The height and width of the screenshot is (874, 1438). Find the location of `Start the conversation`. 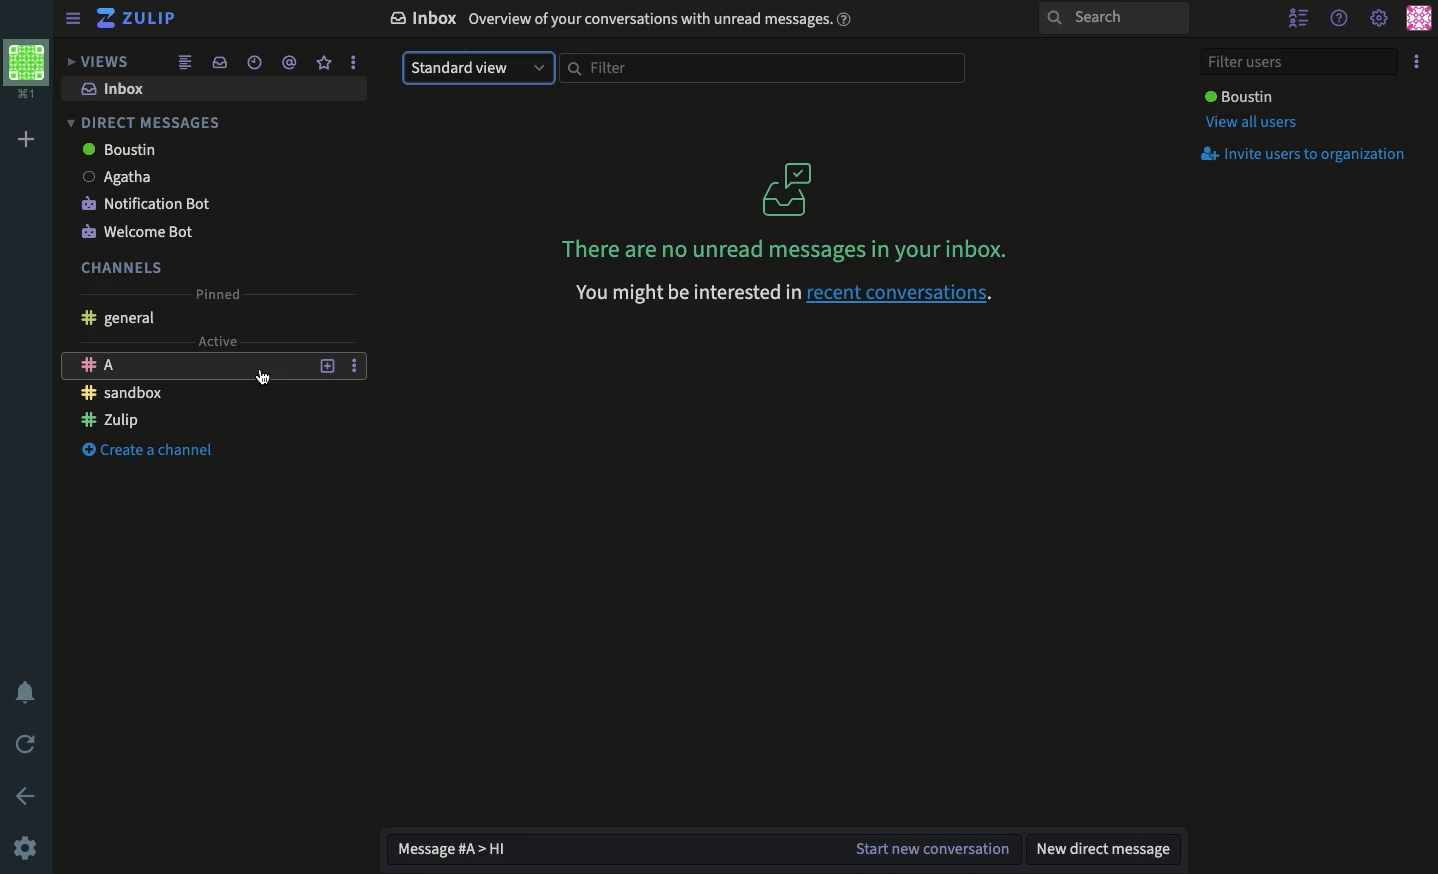

Start the conversation is located at coordinates (929, 850).